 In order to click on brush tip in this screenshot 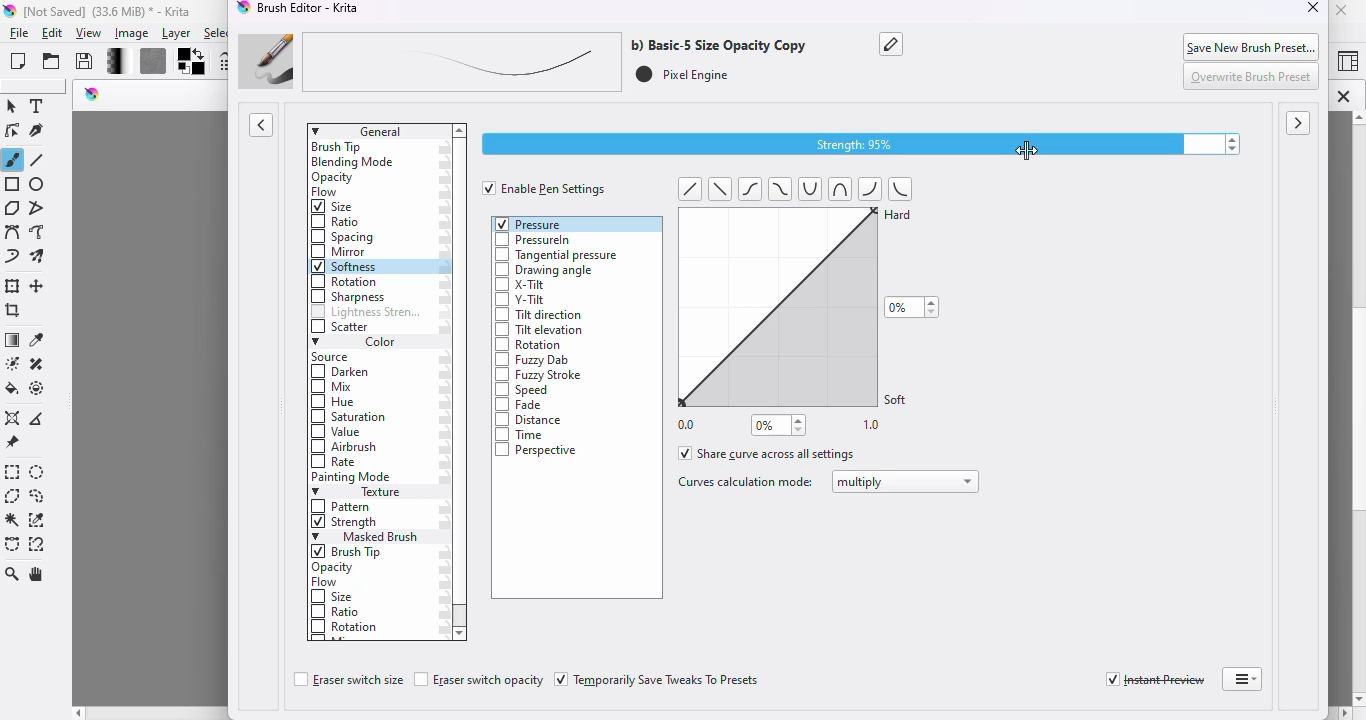, I will do `click(337, 147)`.